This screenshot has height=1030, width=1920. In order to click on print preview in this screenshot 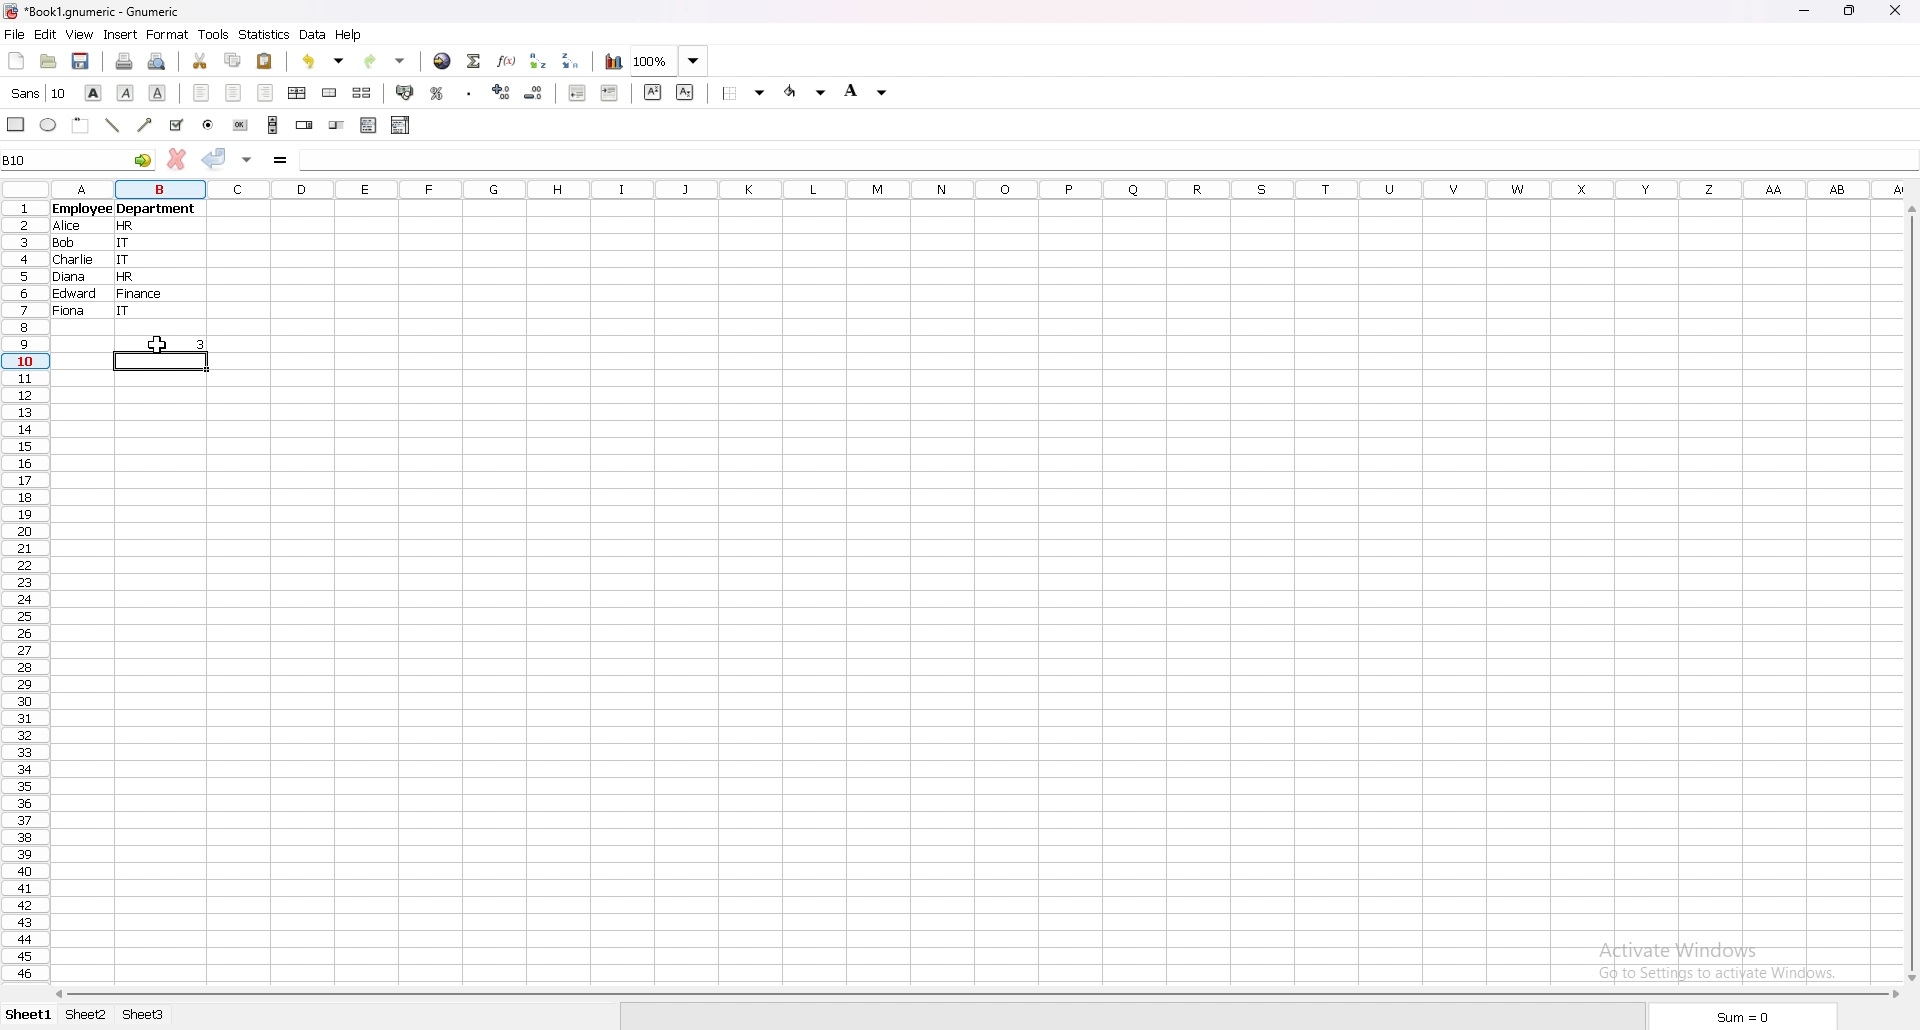, I will do `click(158, 61)`.